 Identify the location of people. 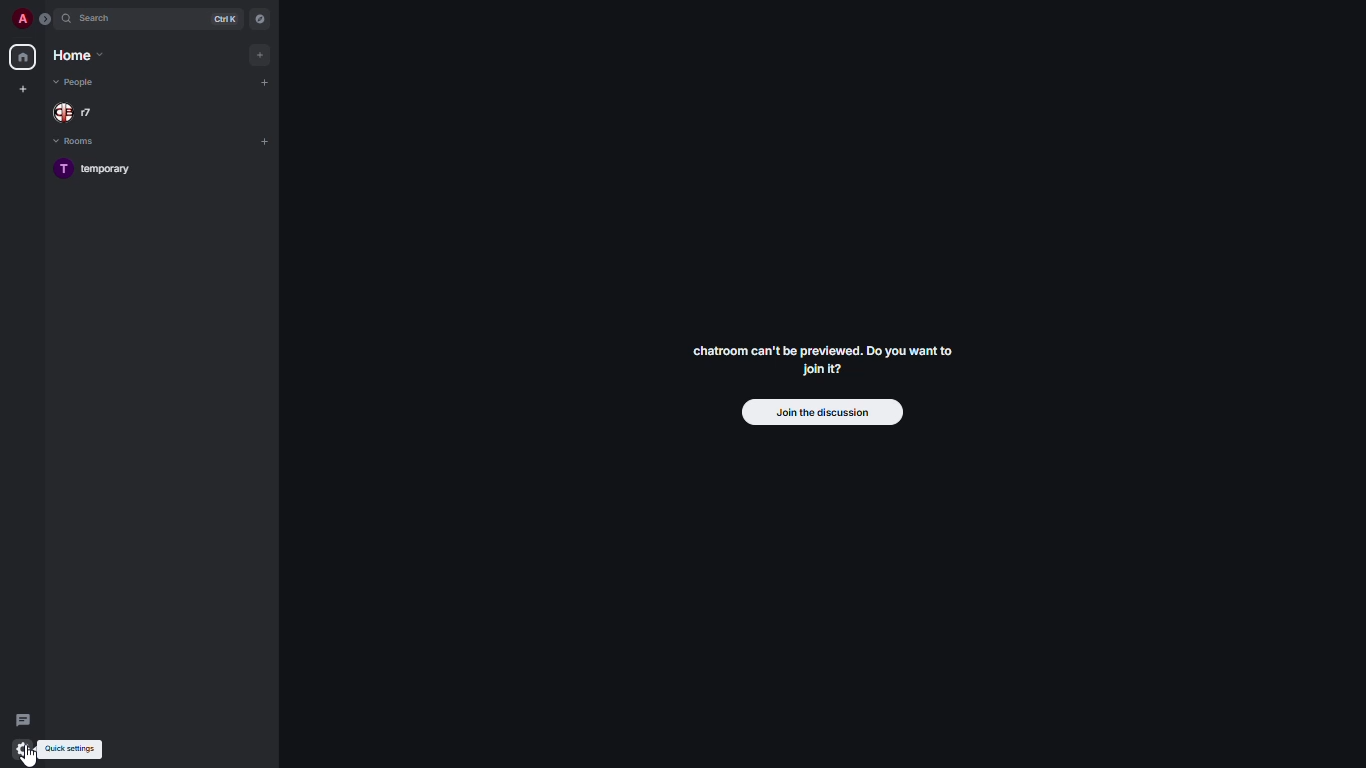
(77, 82).